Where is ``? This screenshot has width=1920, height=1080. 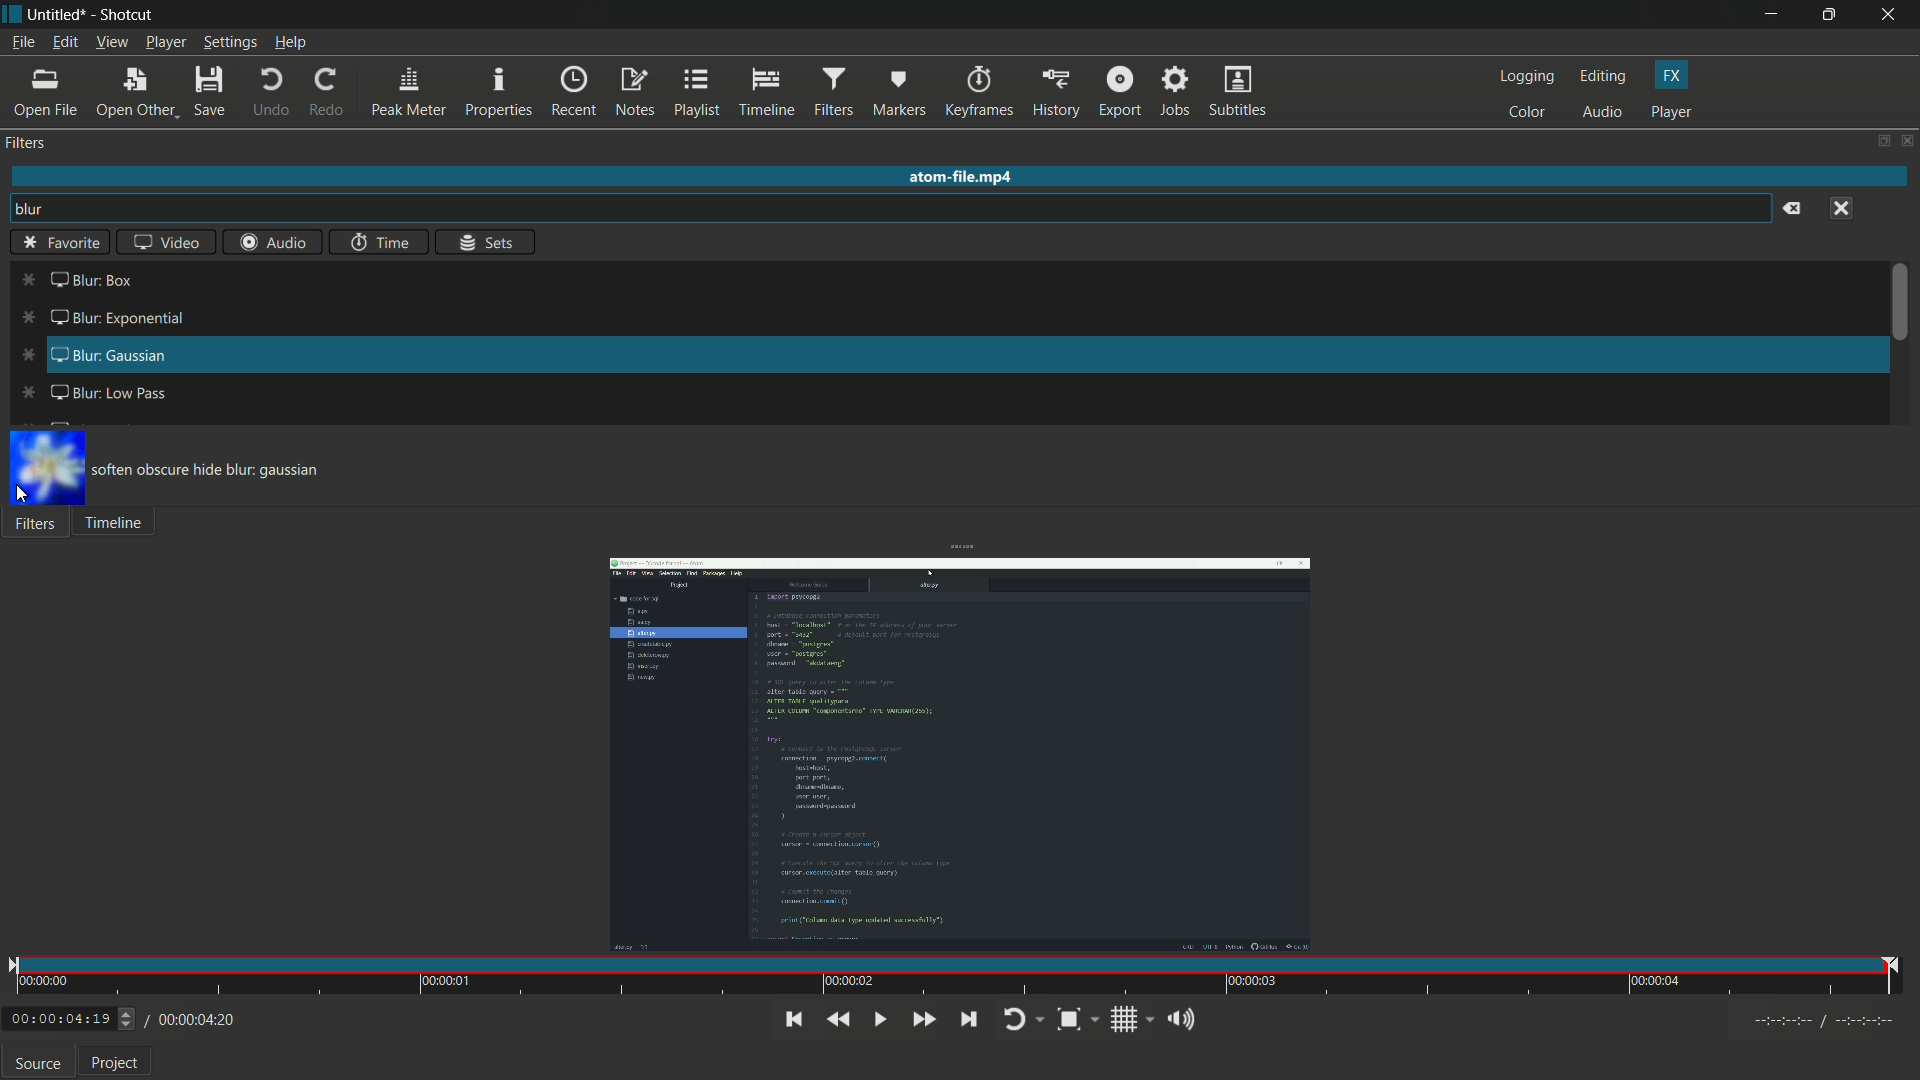  is located at coordinates (63, 241).